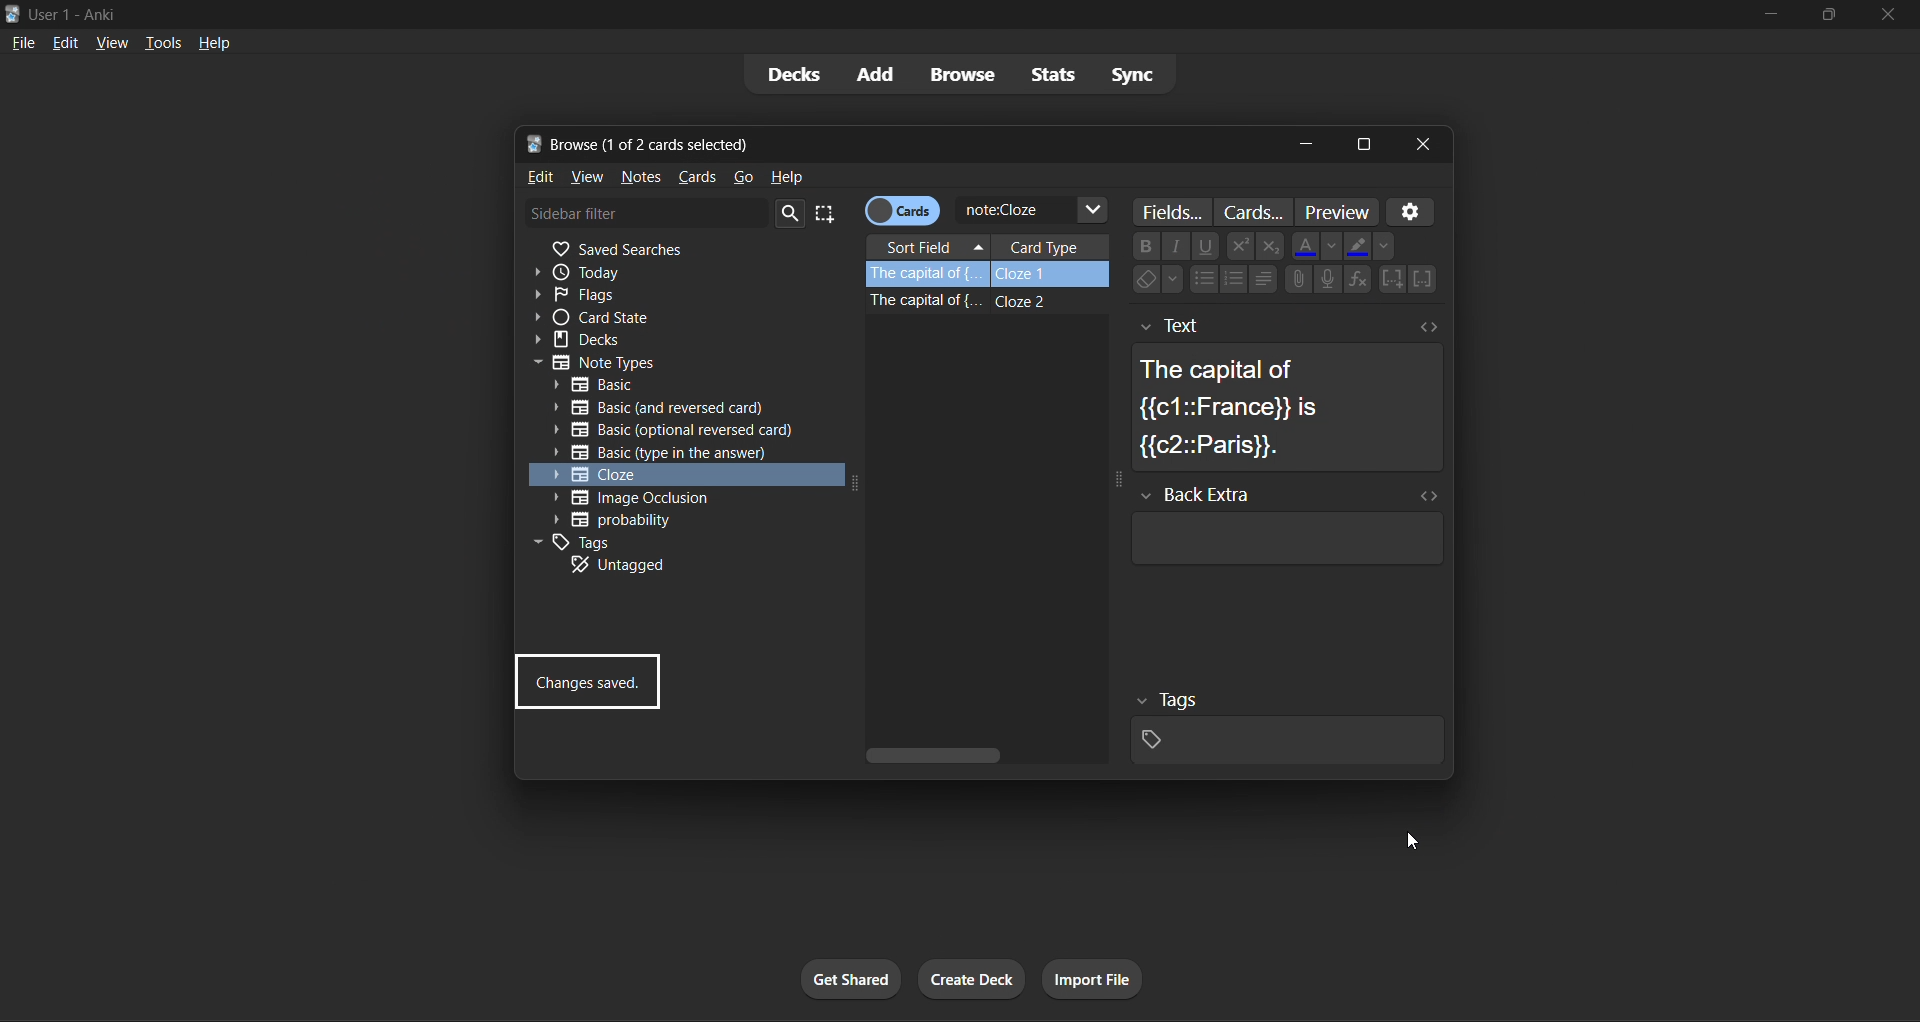  I want to click on sort field , so click(928, 249).